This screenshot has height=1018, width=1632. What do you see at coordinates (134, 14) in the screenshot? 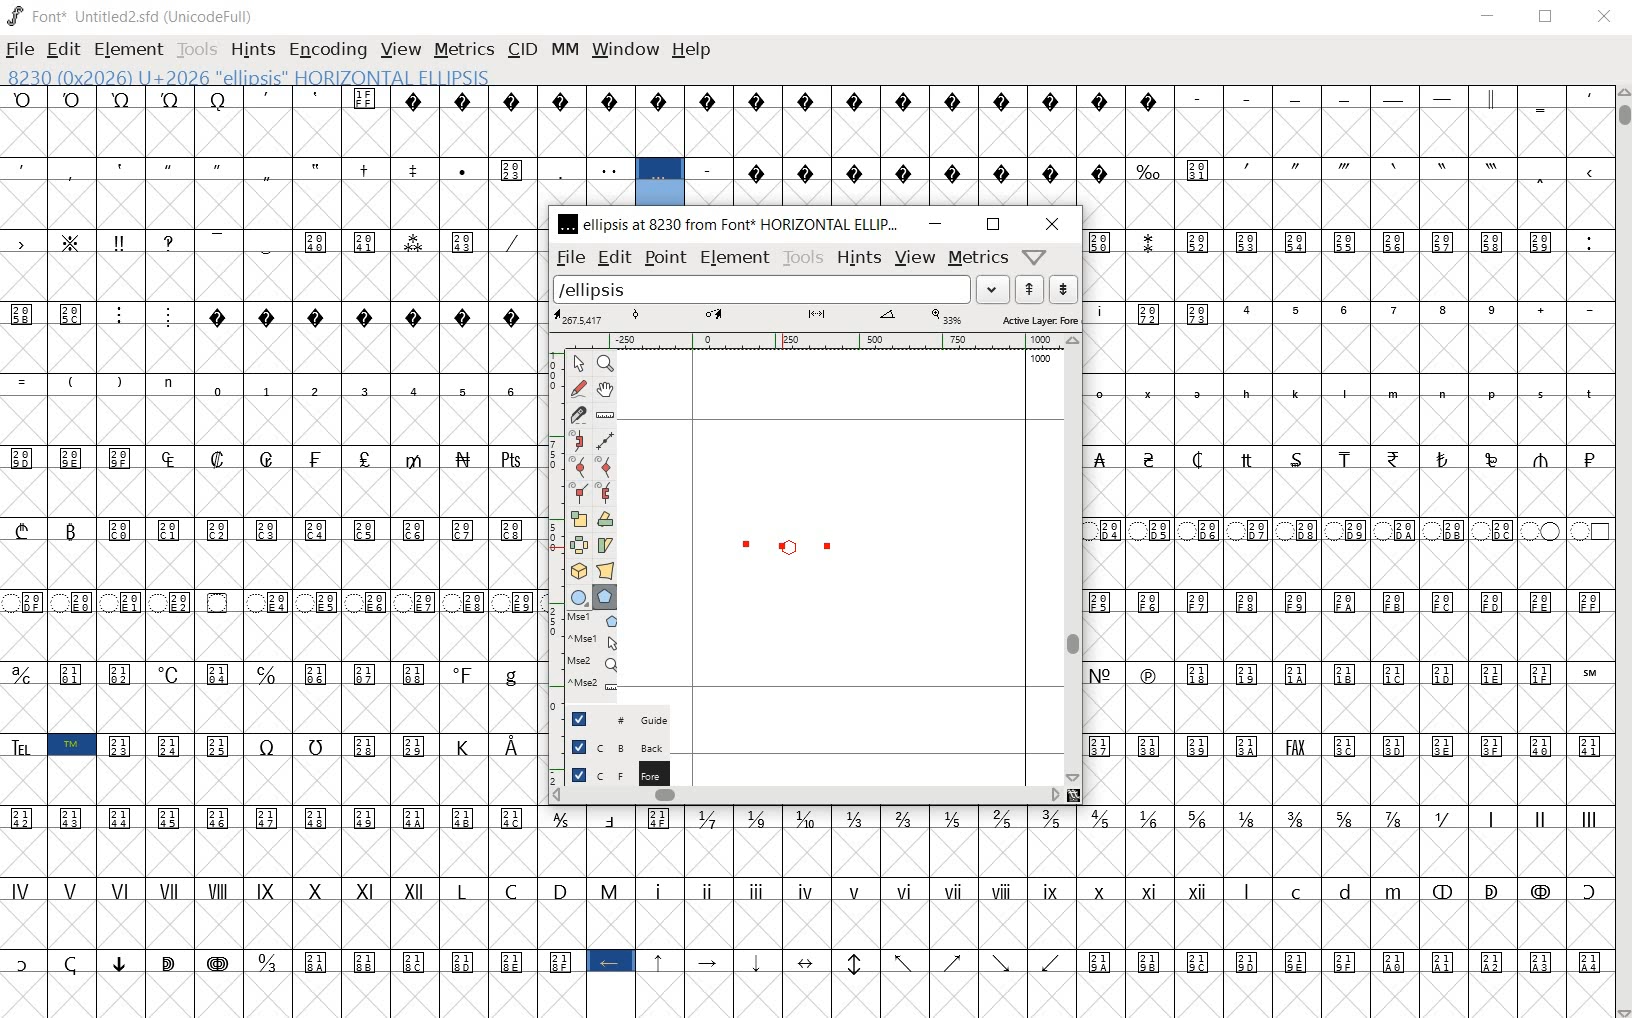
I see `FONT*UNTITLED2.SFD (UNICODEFULL)` at bounding box center [134, 14].